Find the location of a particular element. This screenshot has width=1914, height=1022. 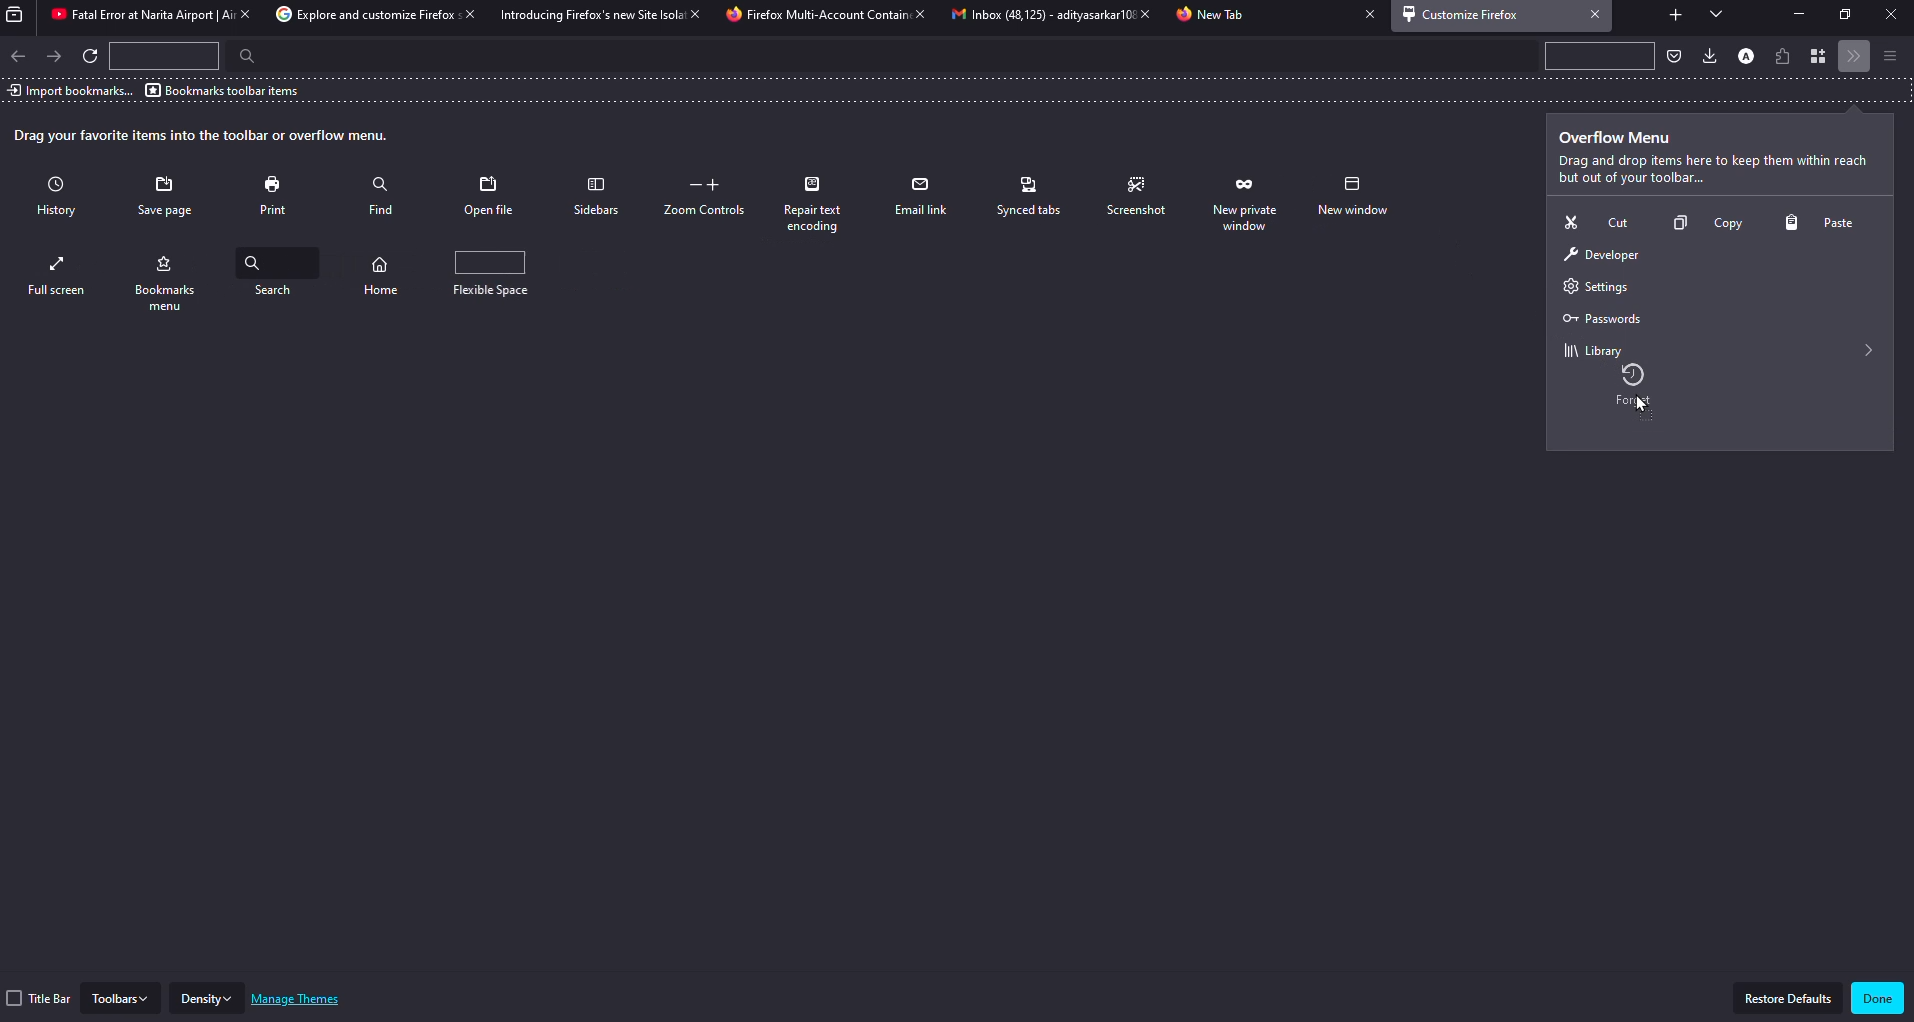

synced tabs is located at coordinates (1030, 196).